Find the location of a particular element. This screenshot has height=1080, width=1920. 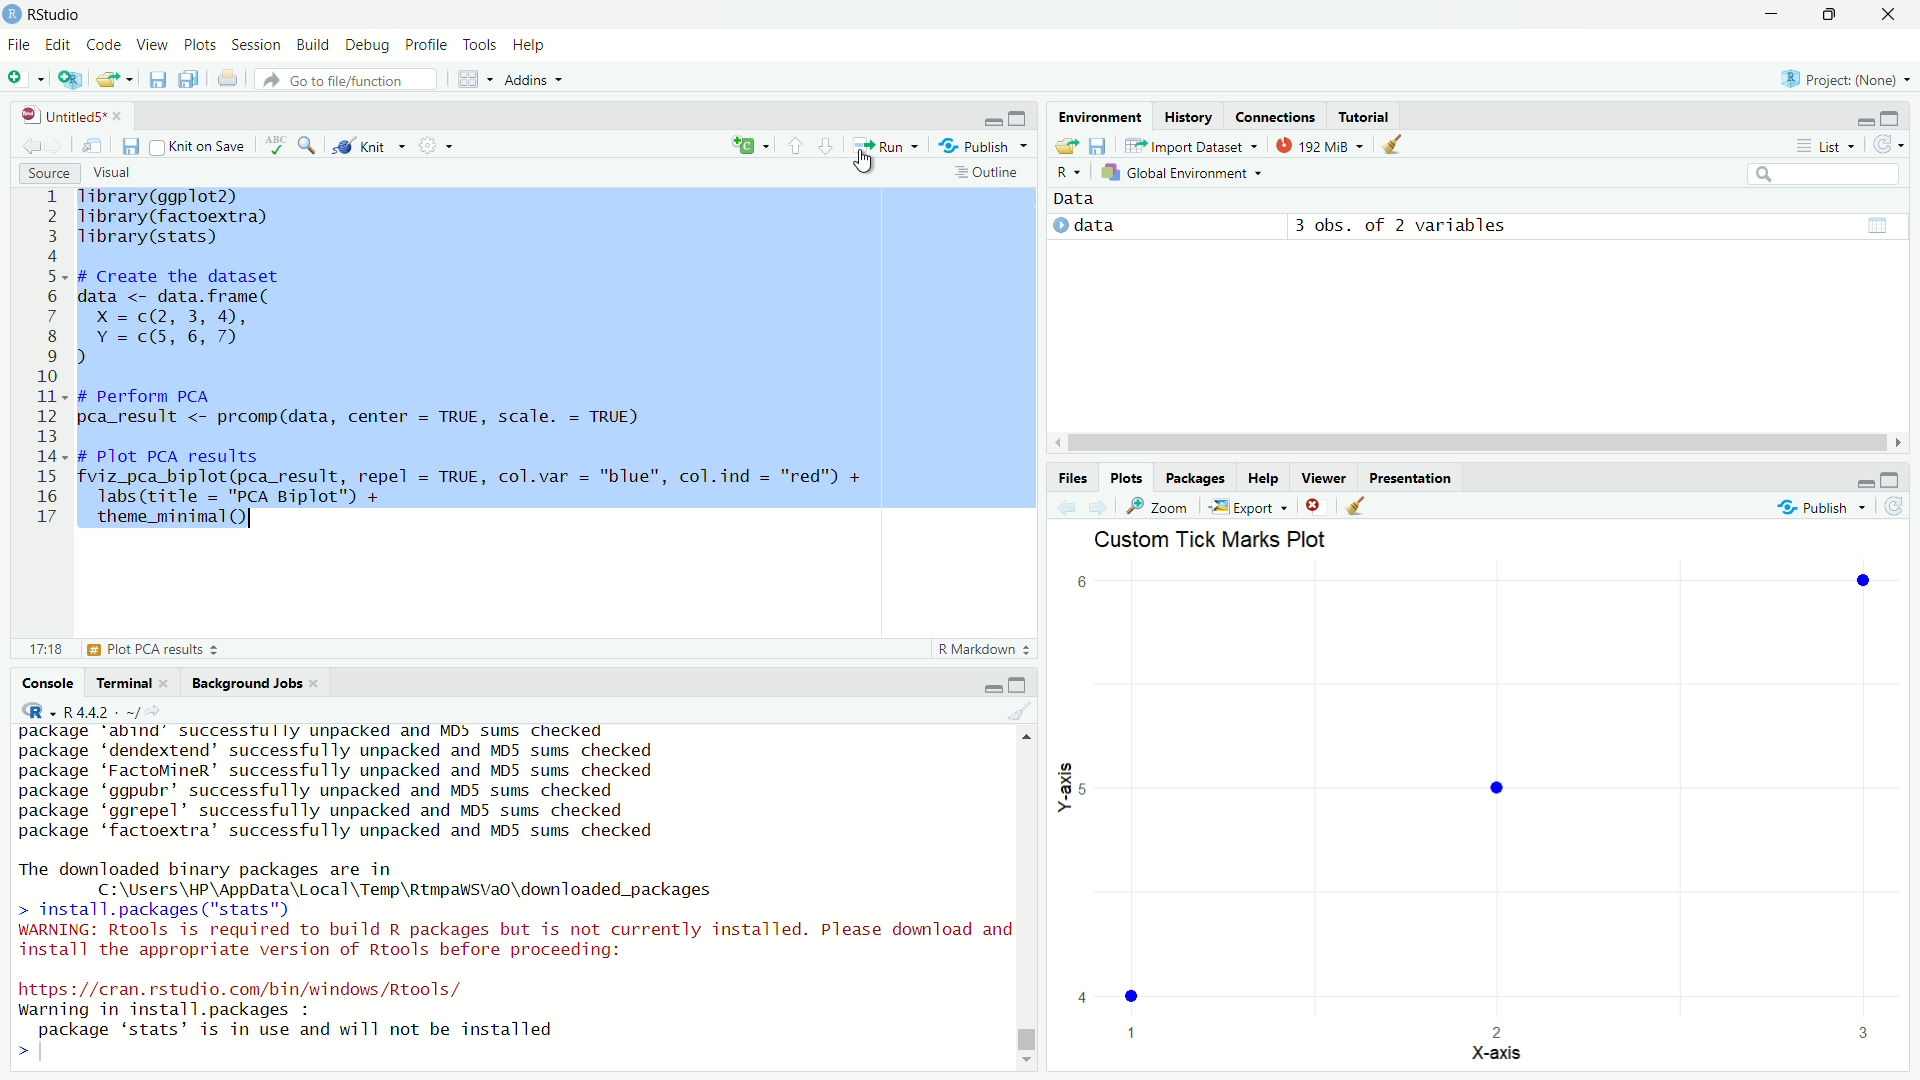

Code is located at coordinates (105, 46).